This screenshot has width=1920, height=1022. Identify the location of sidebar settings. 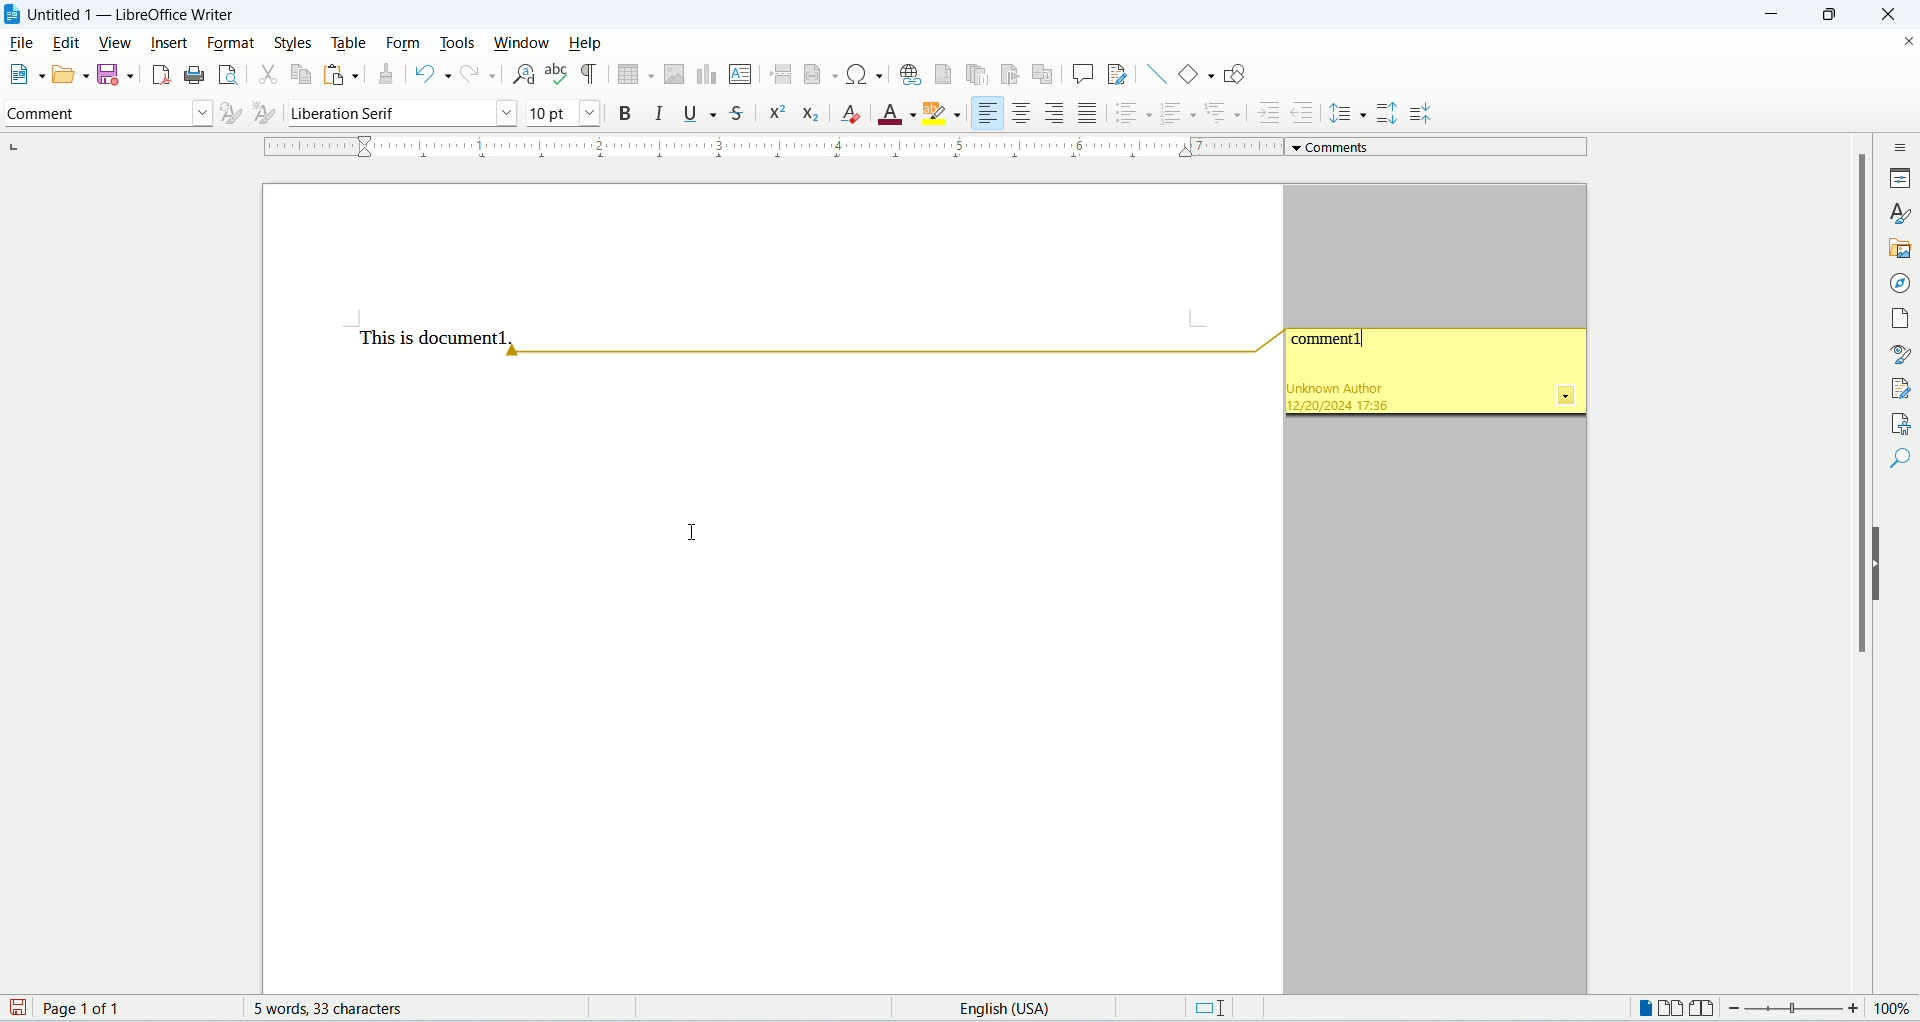
(1901, 147).